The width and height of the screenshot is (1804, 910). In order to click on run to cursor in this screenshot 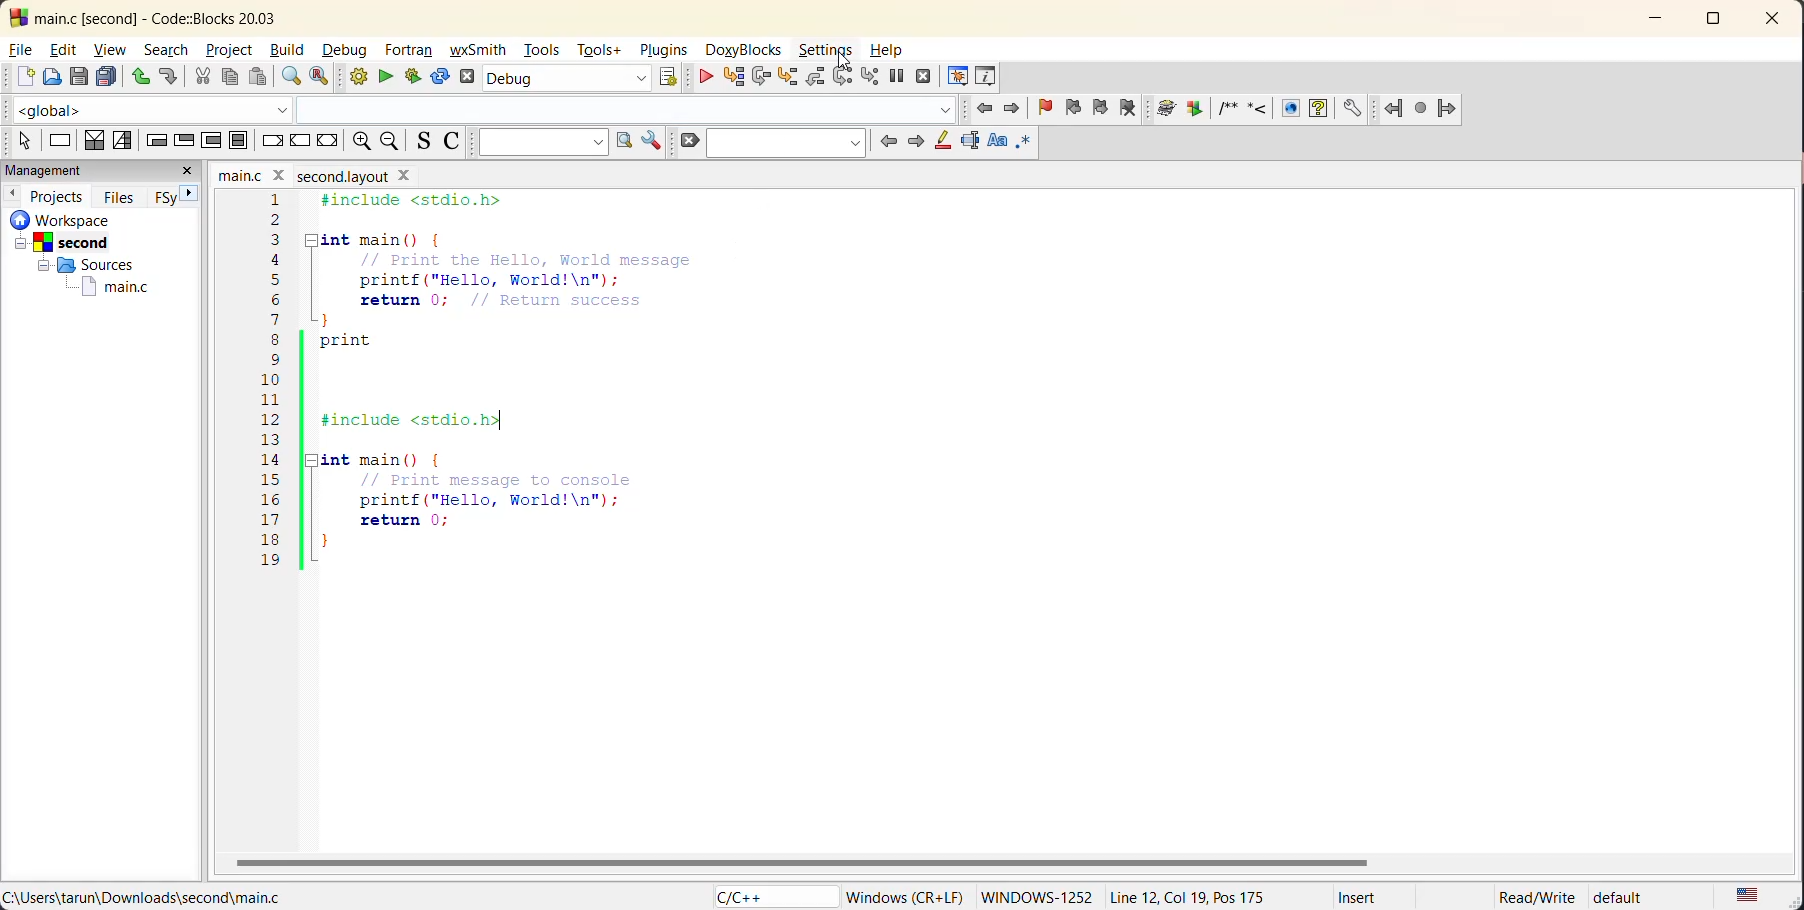, I will do `click(735, 81)`.